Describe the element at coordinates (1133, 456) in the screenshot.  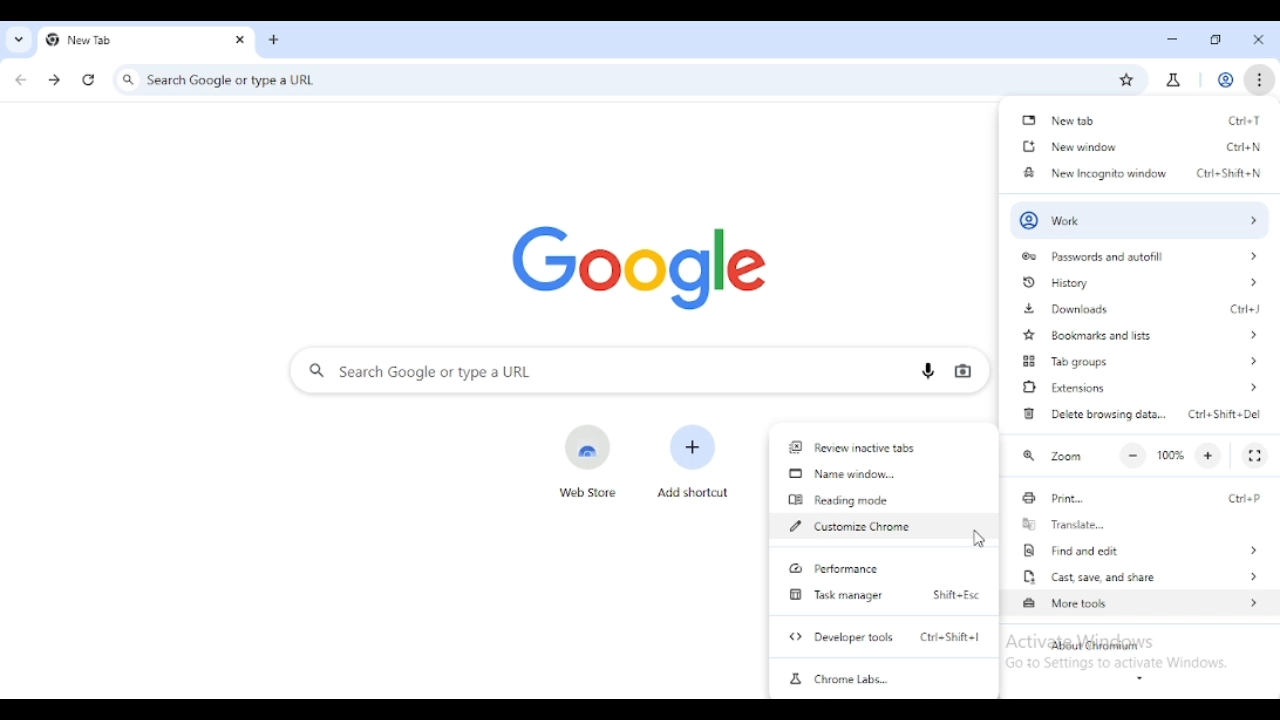
I see `make text smalled` at that location.